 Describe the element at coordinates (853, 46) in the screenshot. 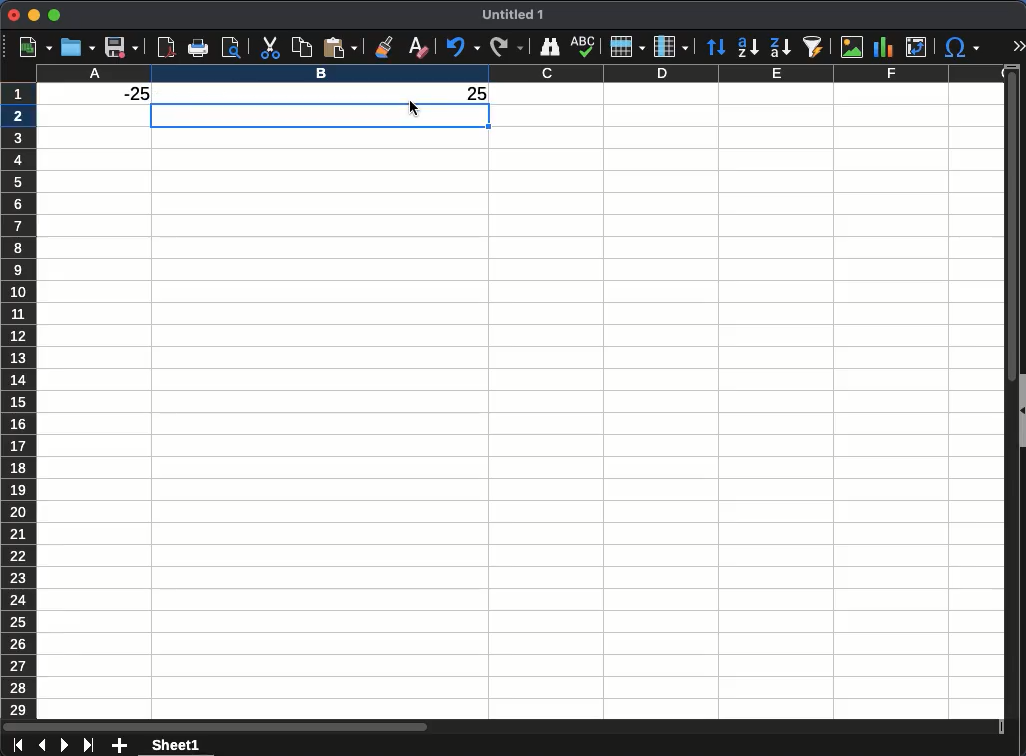

I see `image` at that location.